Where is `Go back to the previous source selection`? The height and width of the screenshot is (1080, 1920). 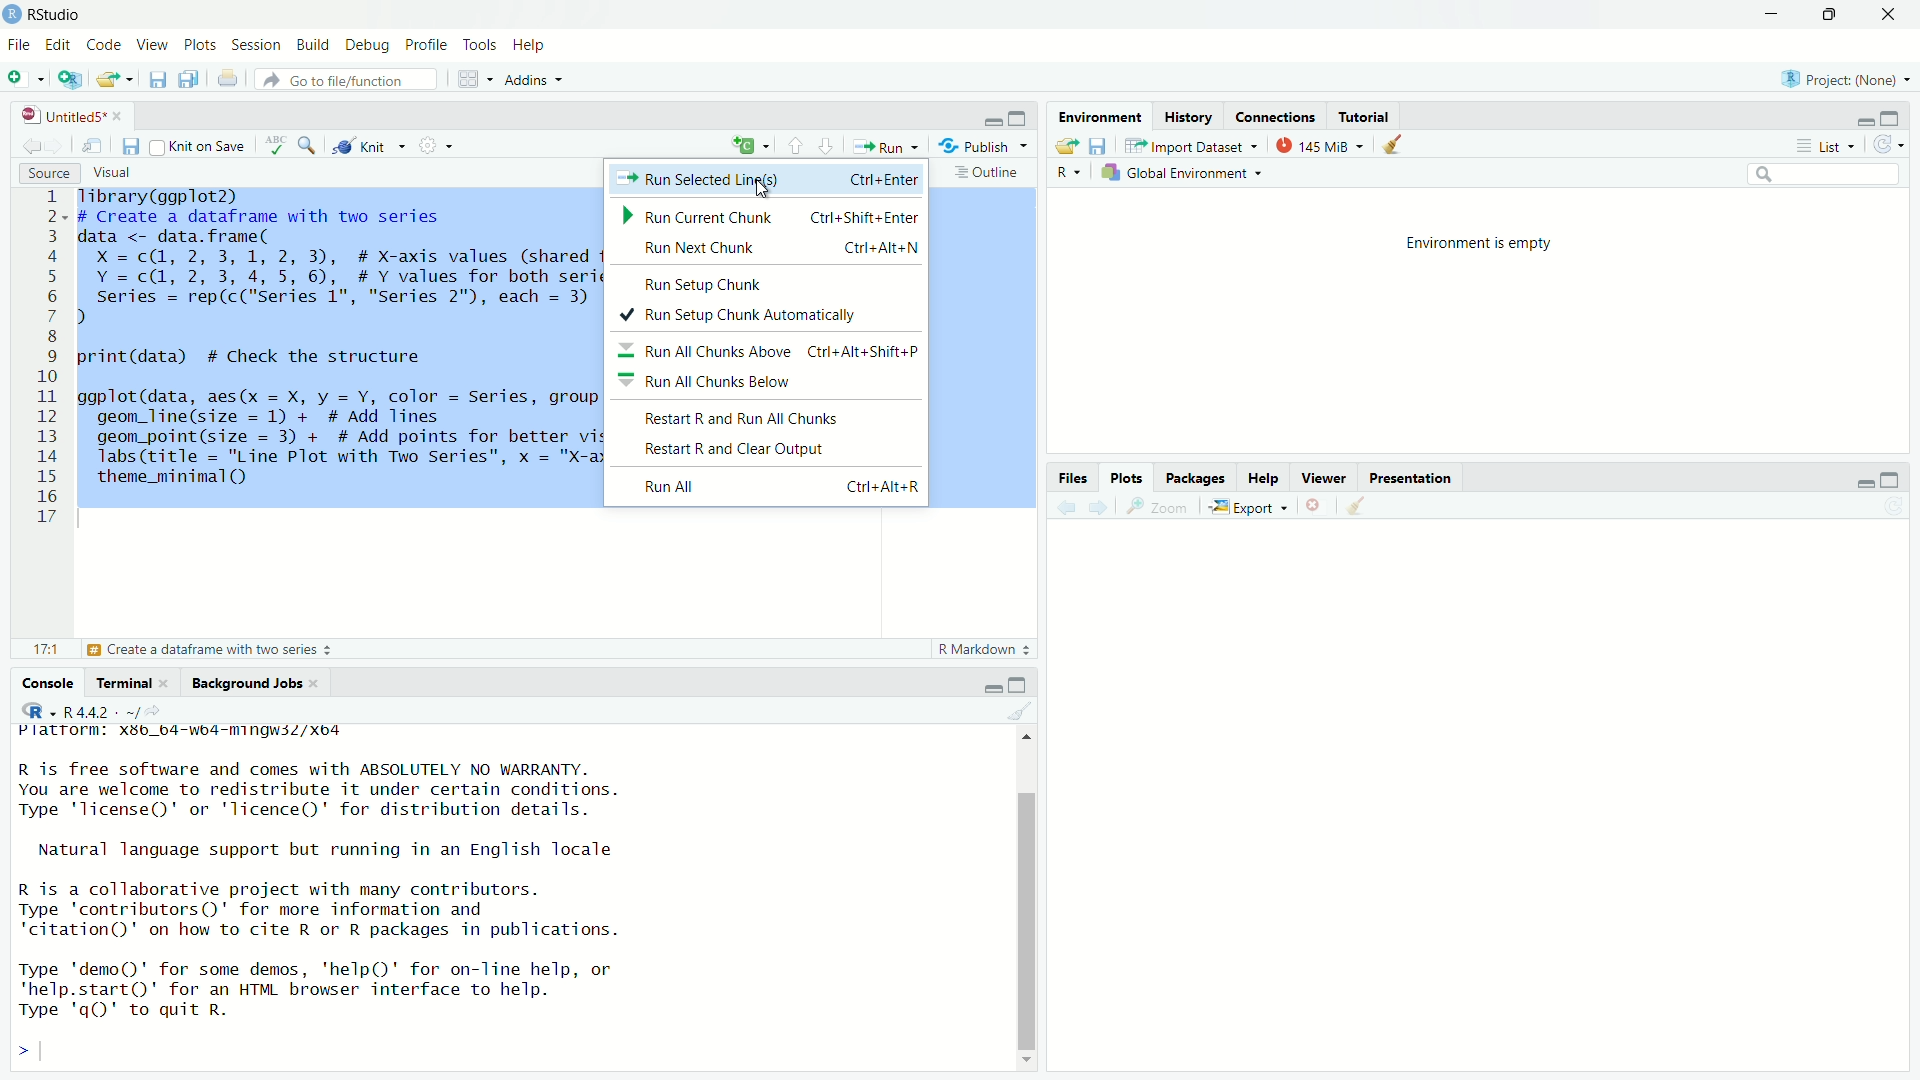
Go back to the previous source selection is located at coordinates (1067, 506).